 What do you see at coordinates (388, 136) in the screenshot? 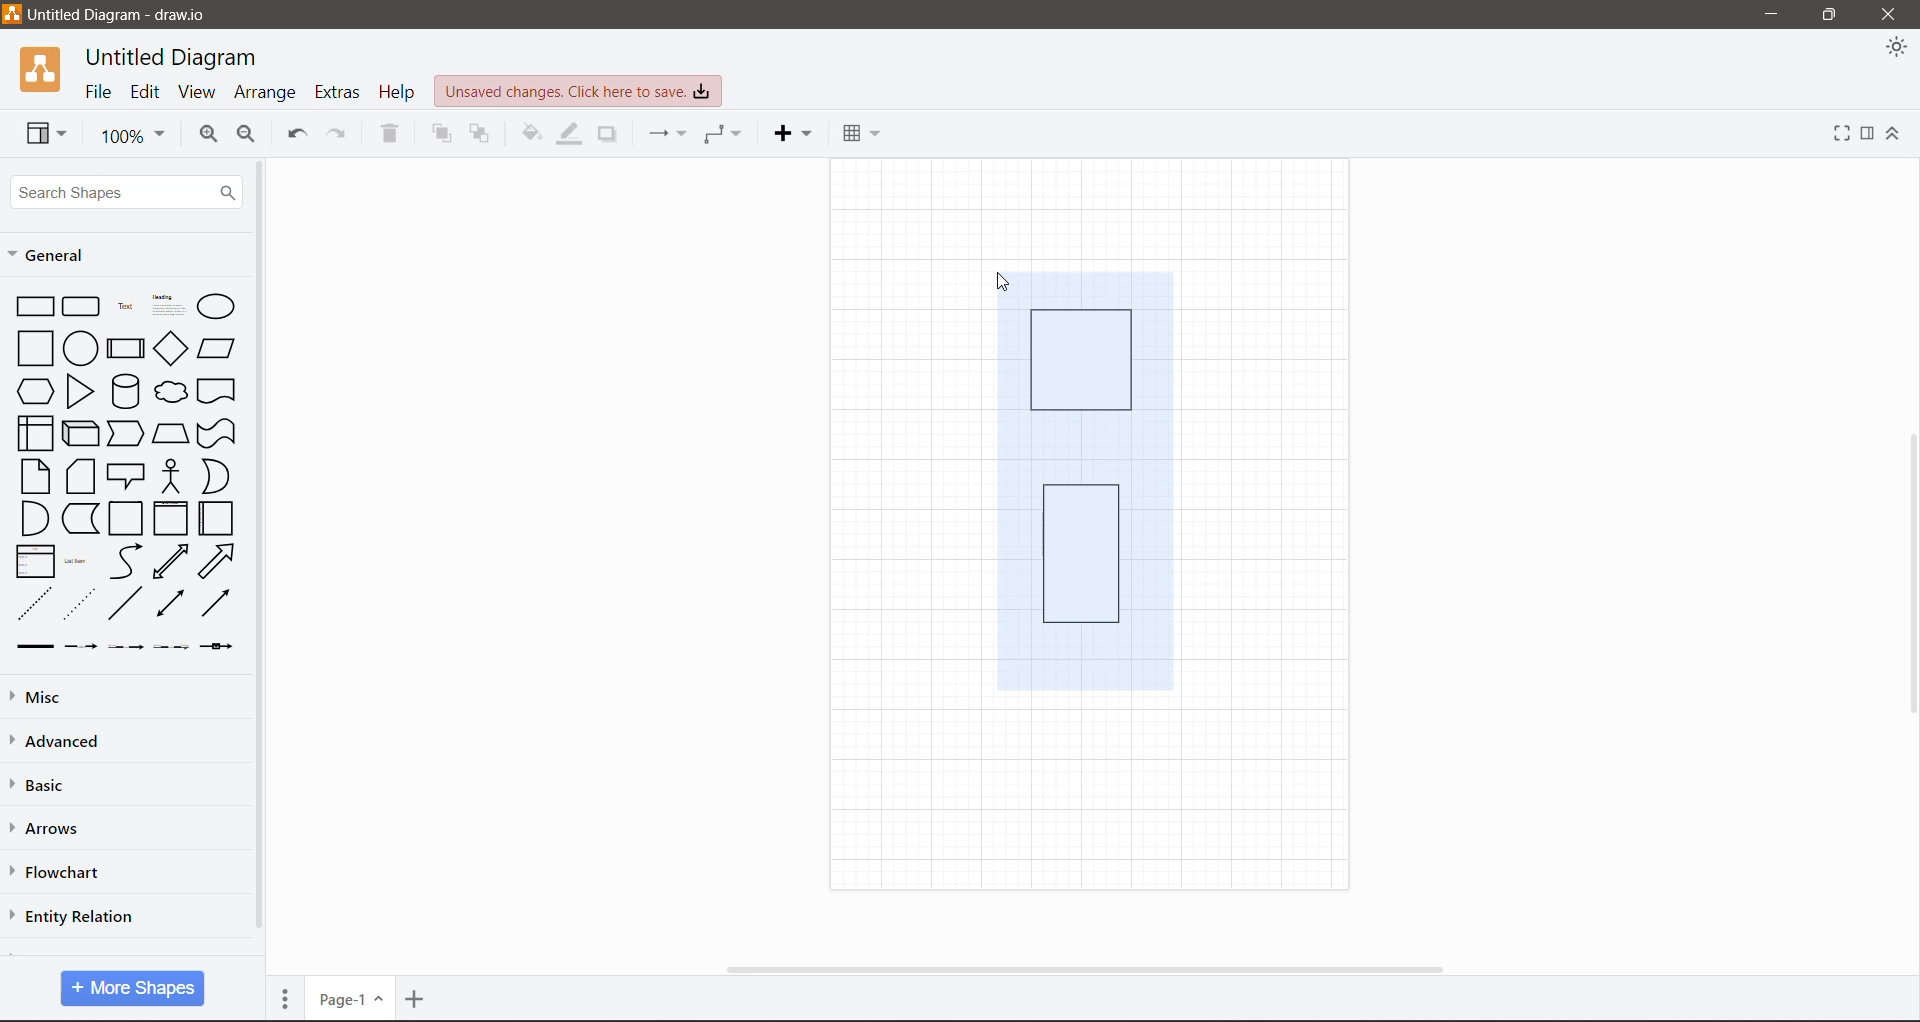
I see `Delete` at bounding box center [388, 136].